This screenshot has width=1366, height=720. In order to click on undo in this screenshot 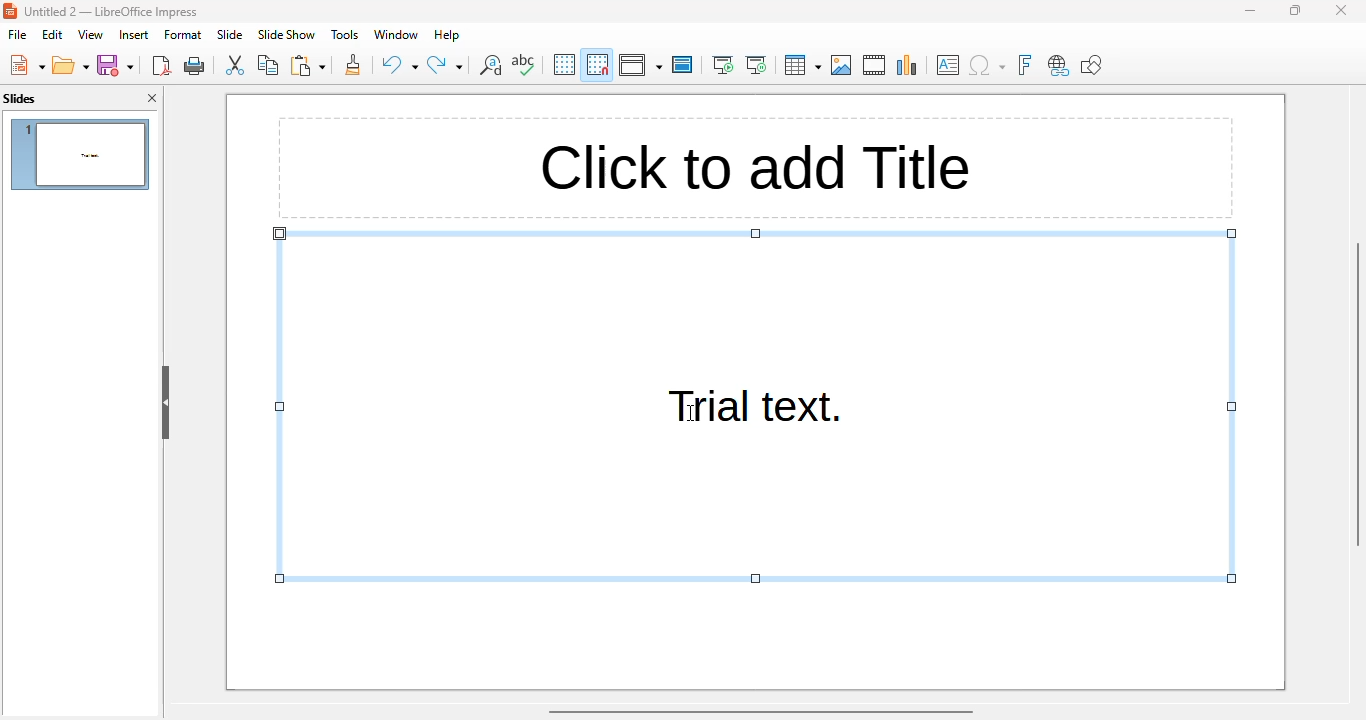, I will do `click(400, 65)`.